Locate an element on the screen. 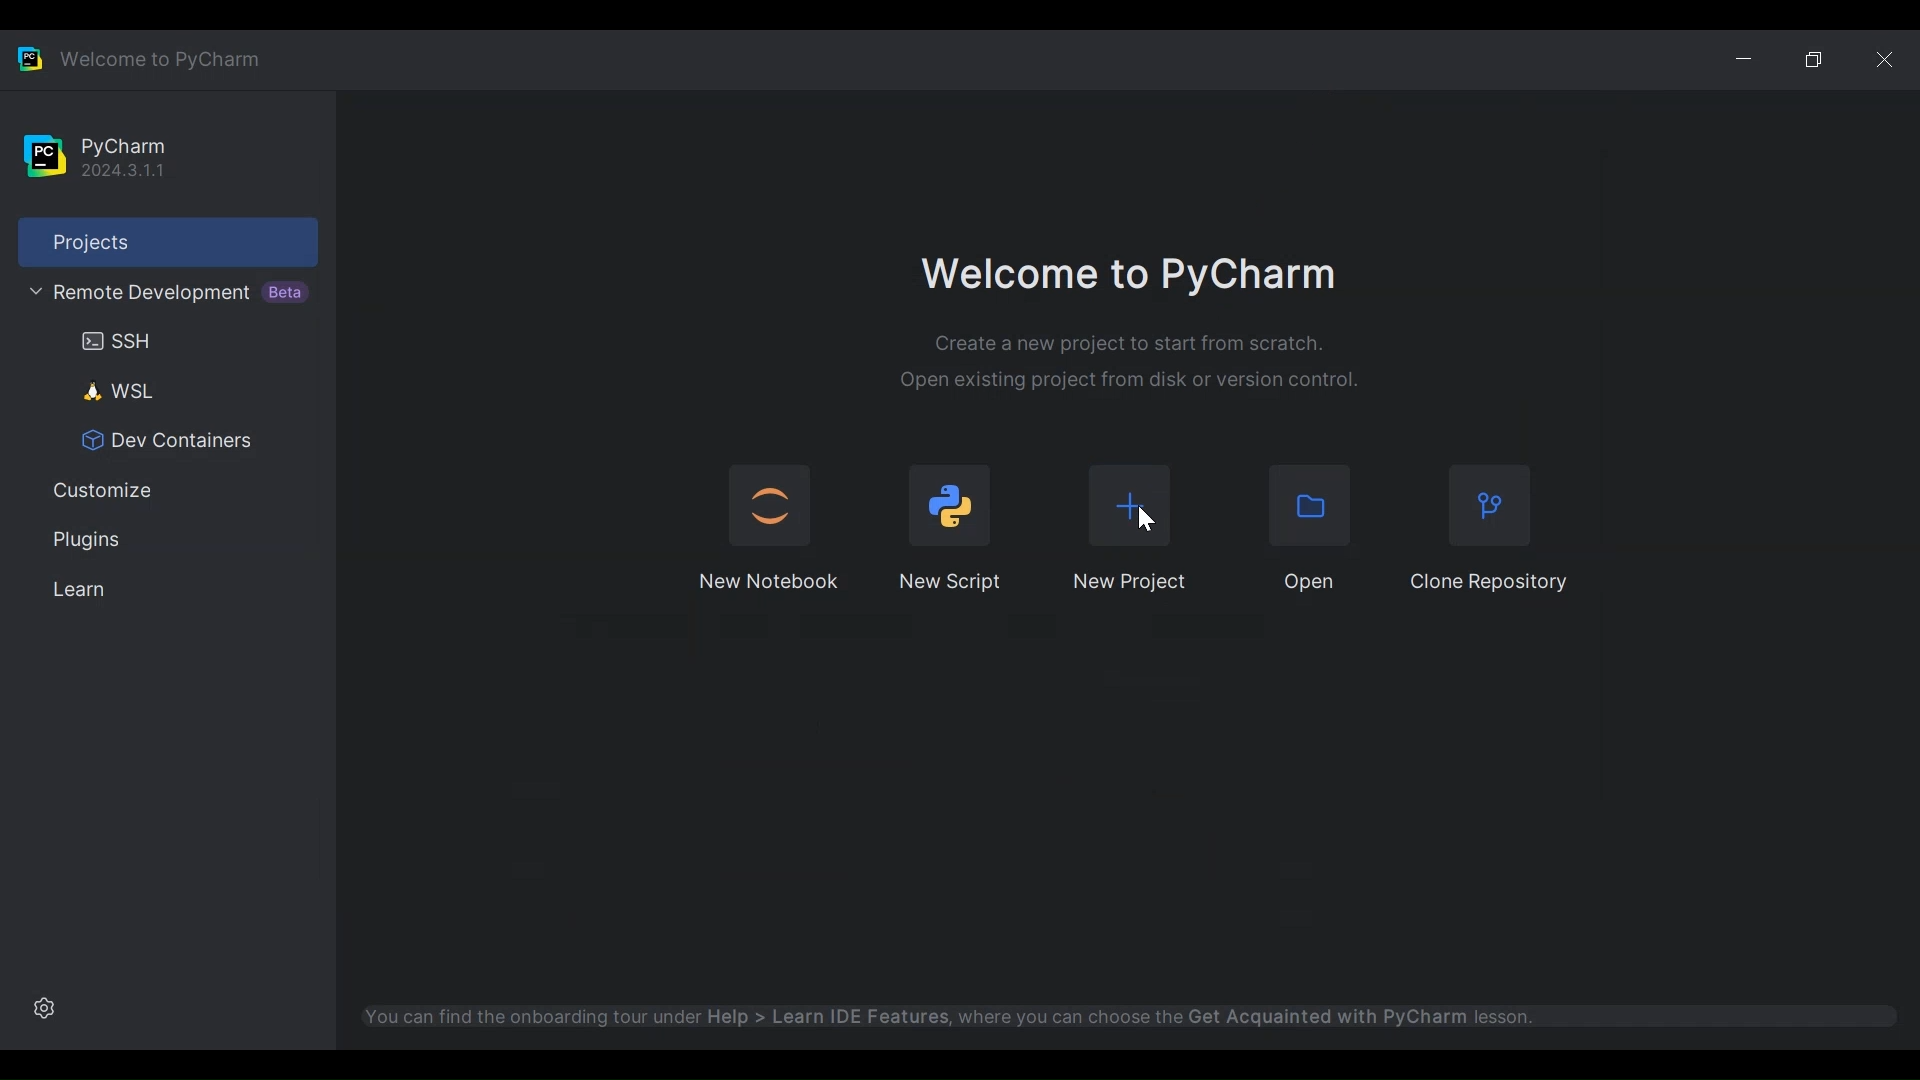 This screenshot has width=1920, height=1080. Dev Containers is located at coordinates (158, 441).